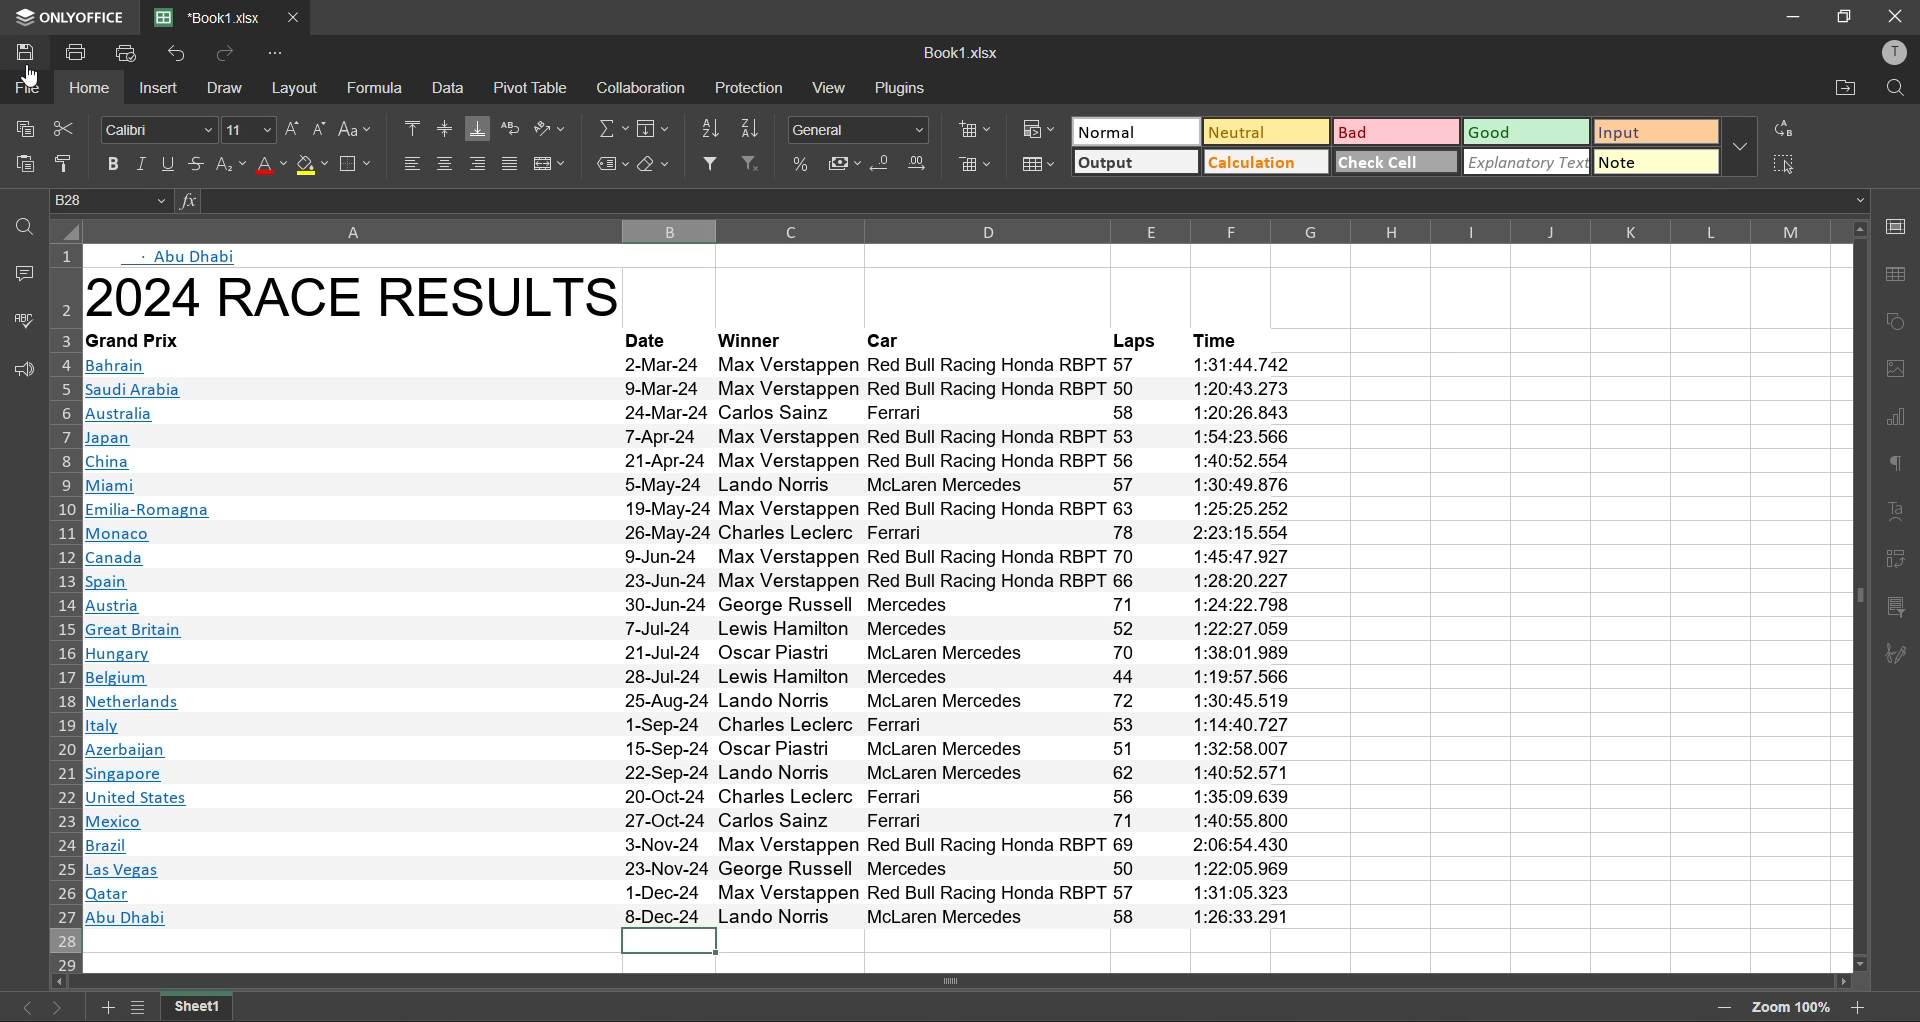  I want to click on signature, so click(1902, 653).